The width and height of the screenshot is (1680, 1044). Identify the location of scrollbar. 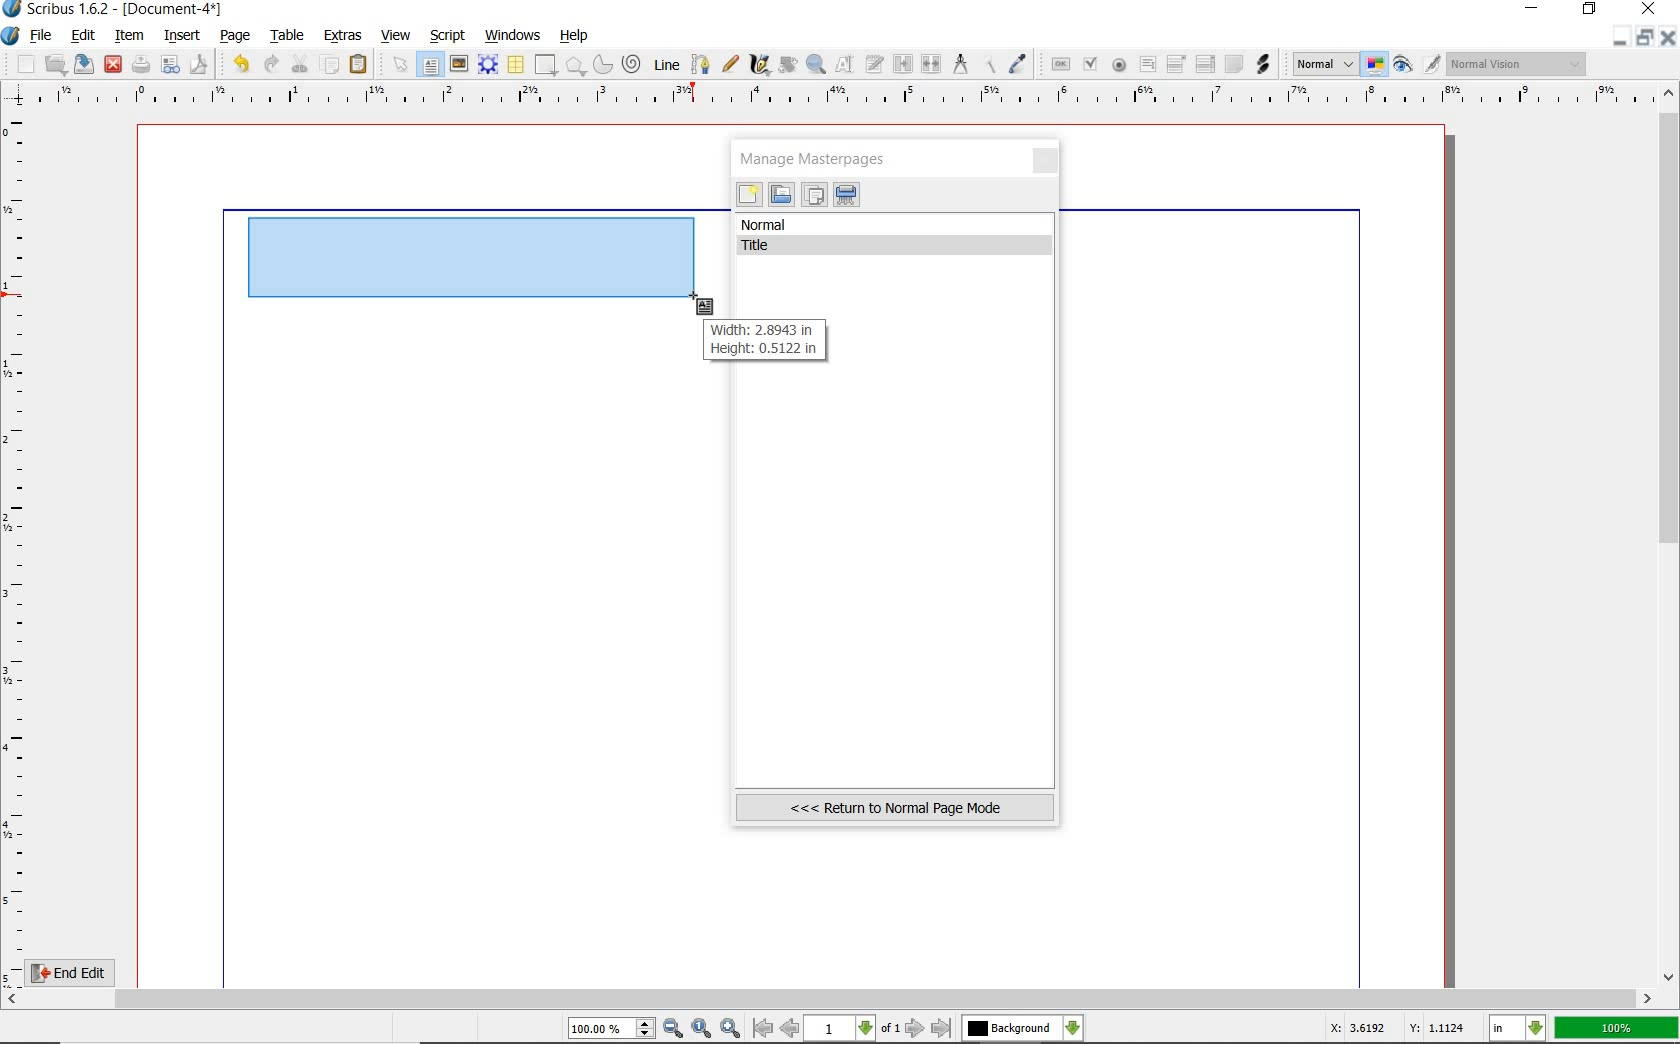
(1670, 533).